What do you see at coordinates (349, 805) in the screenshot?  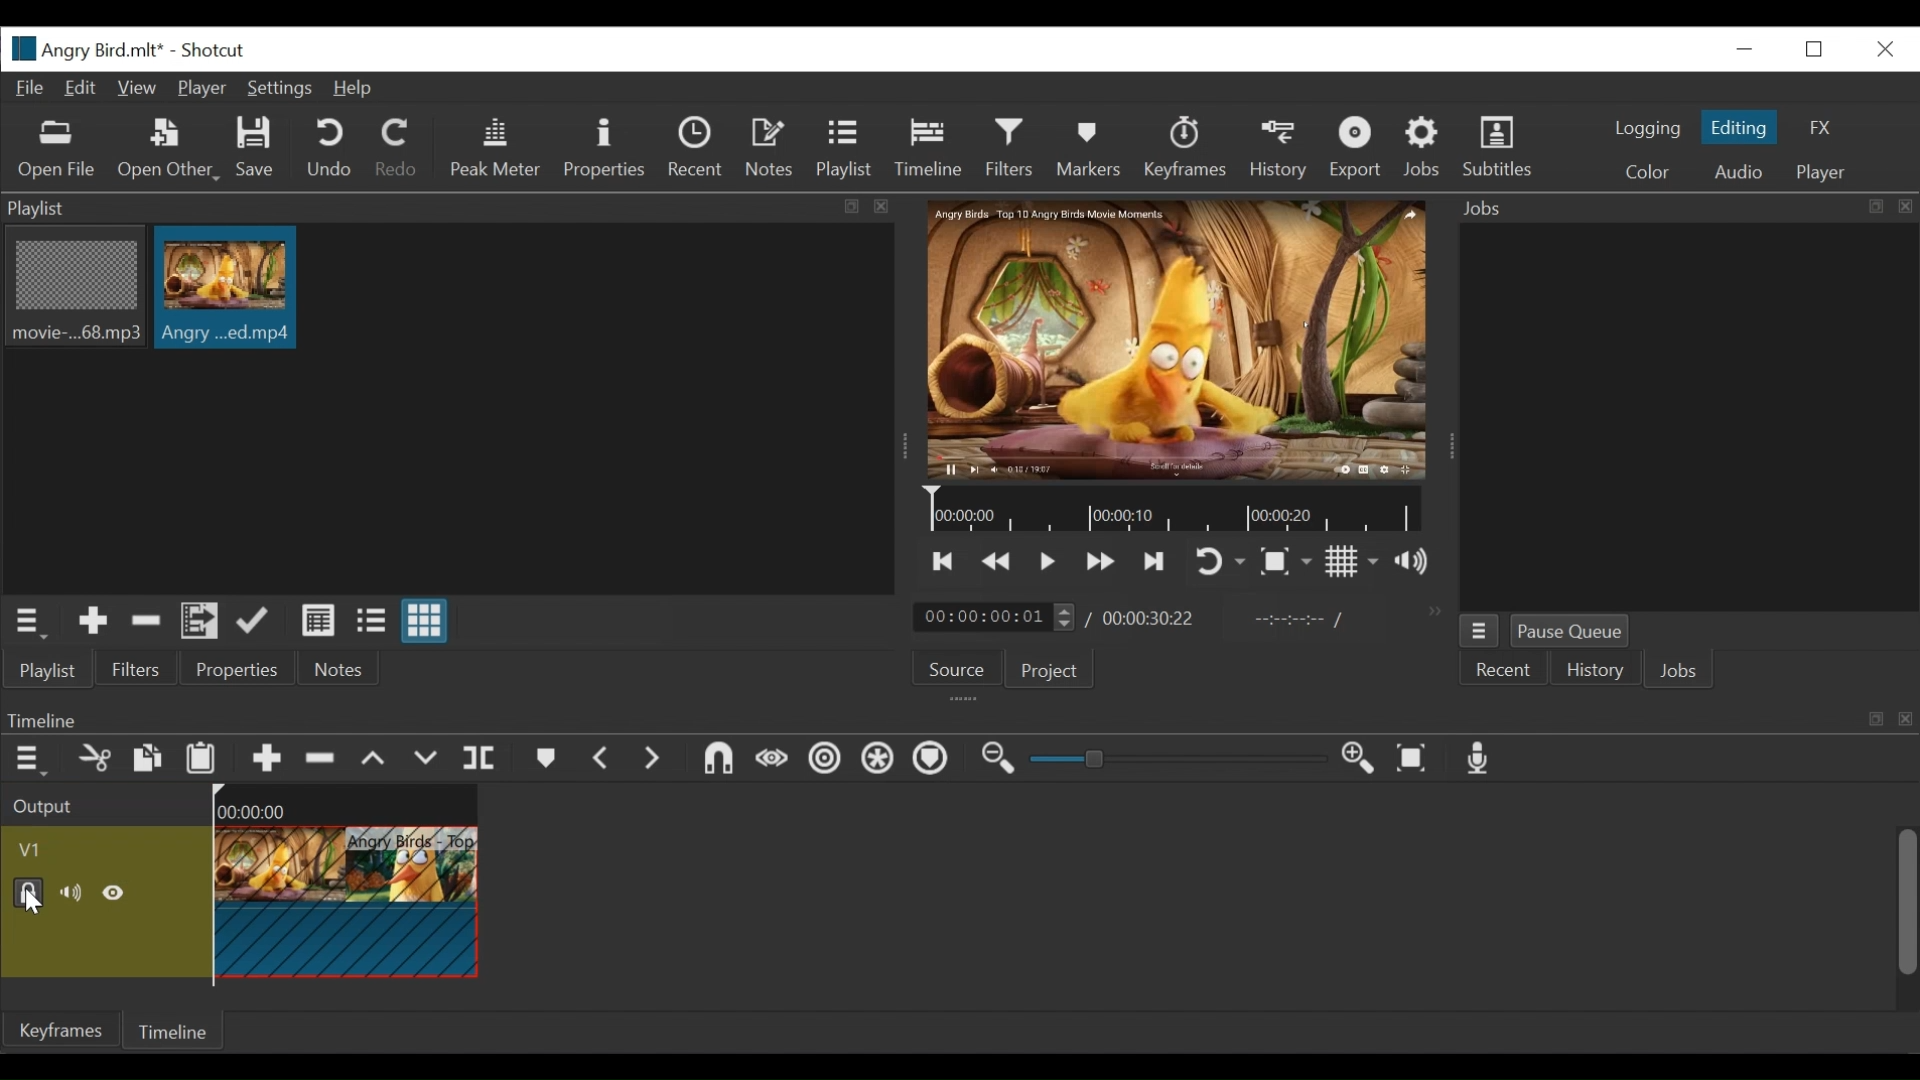 I see `Timeline` at bounding box center [349, 805].